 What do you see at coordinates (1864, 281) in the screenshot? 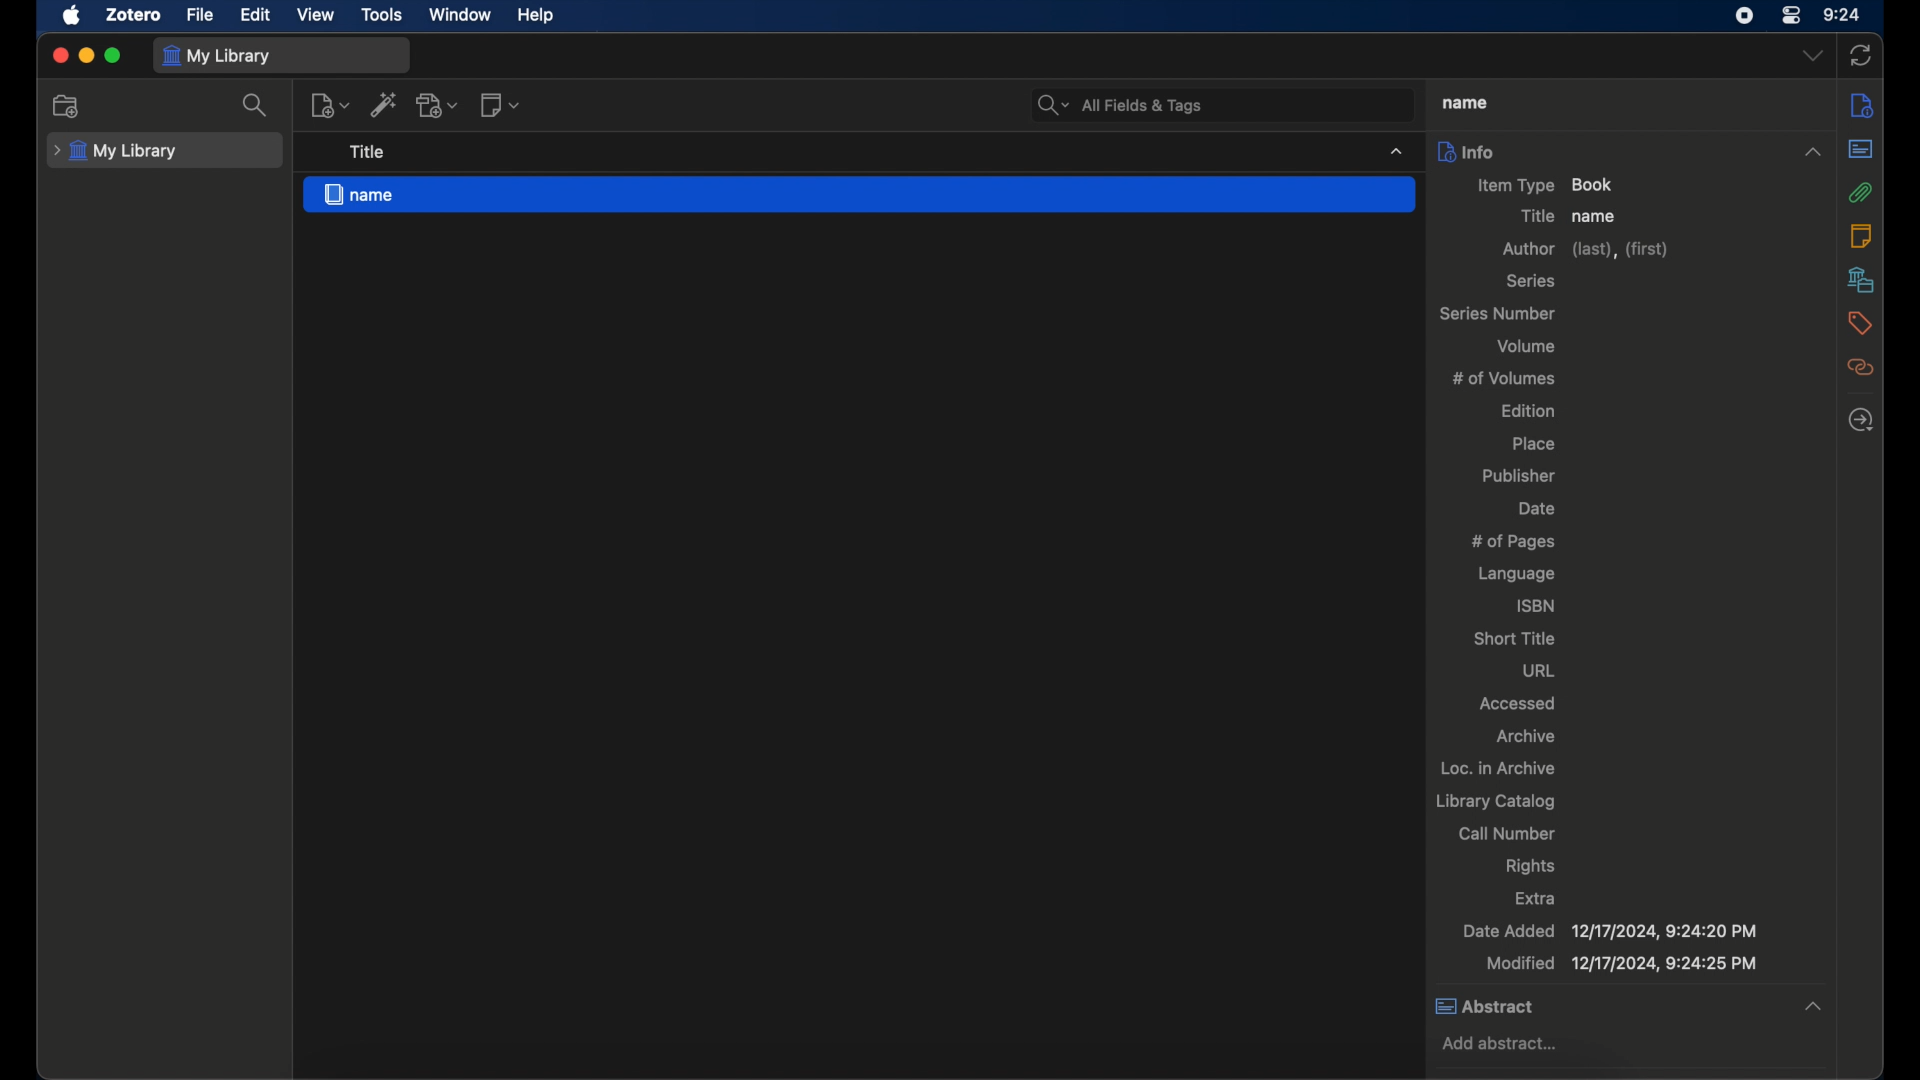
I see `libraries` at bounding box center [1864, 281].